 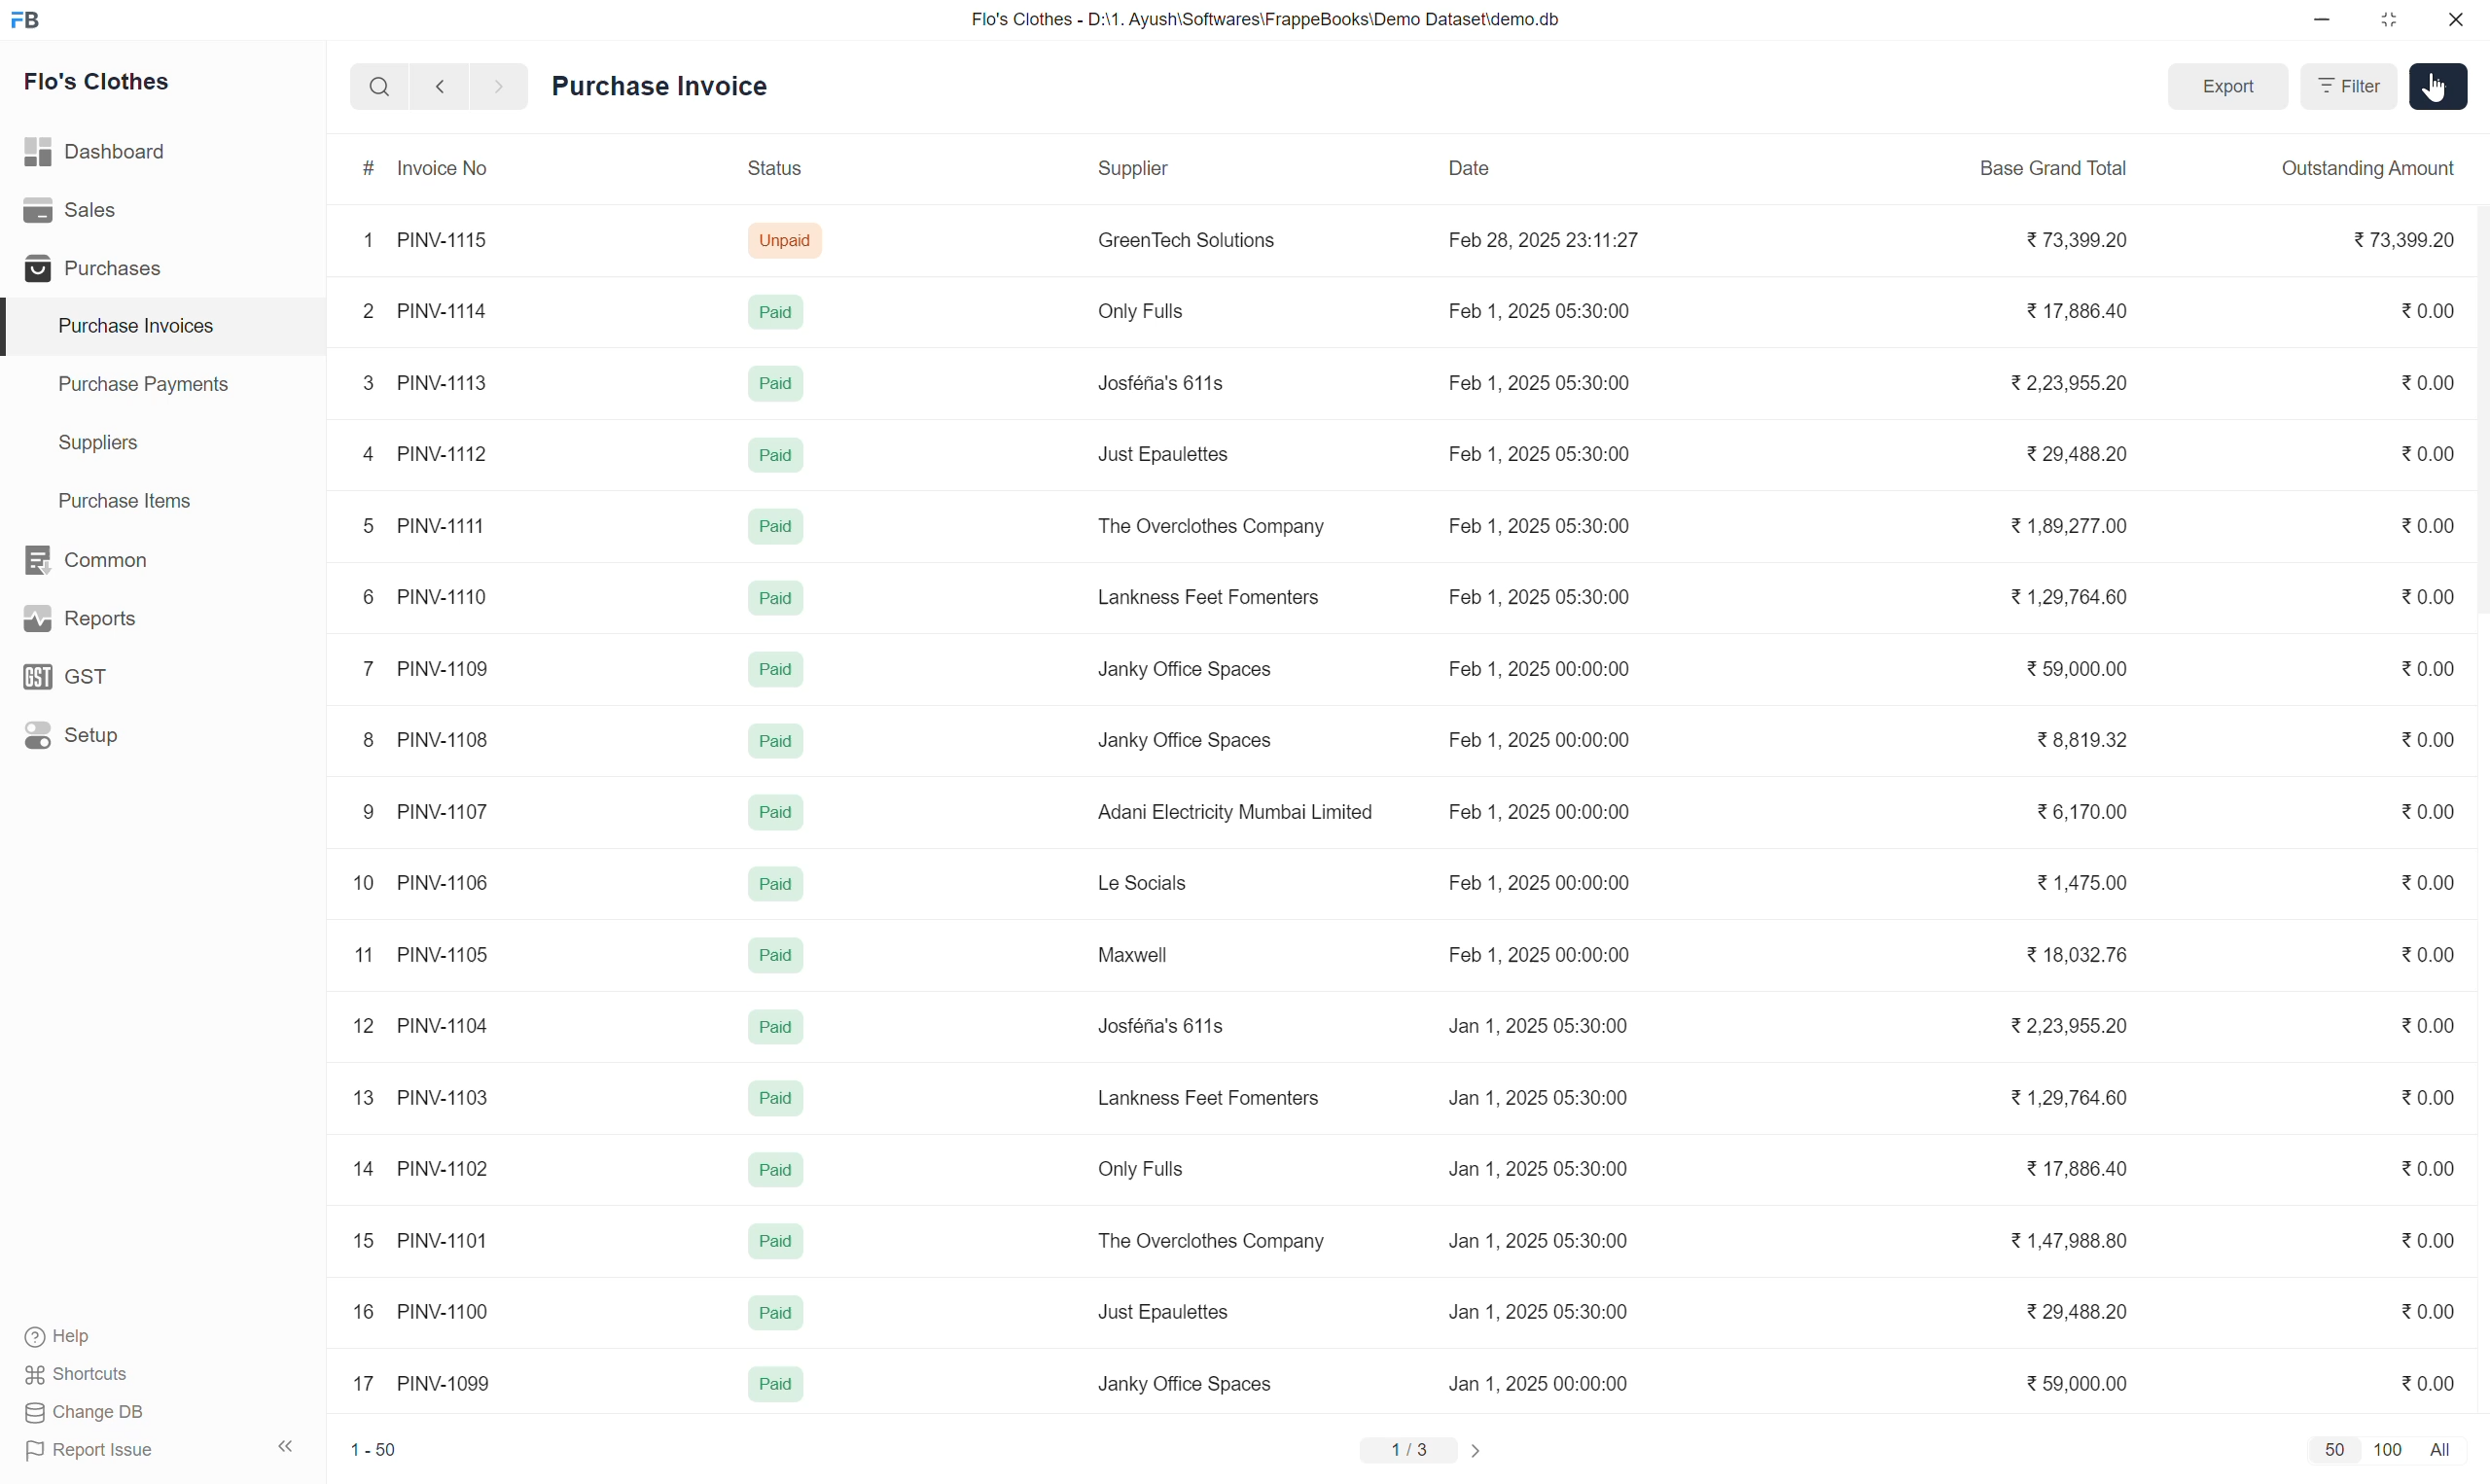 What do you see at coordinates (2408, 241) in the screenshot?
I see `Rs. 73,399.20` at bounding box center [2408, 241].